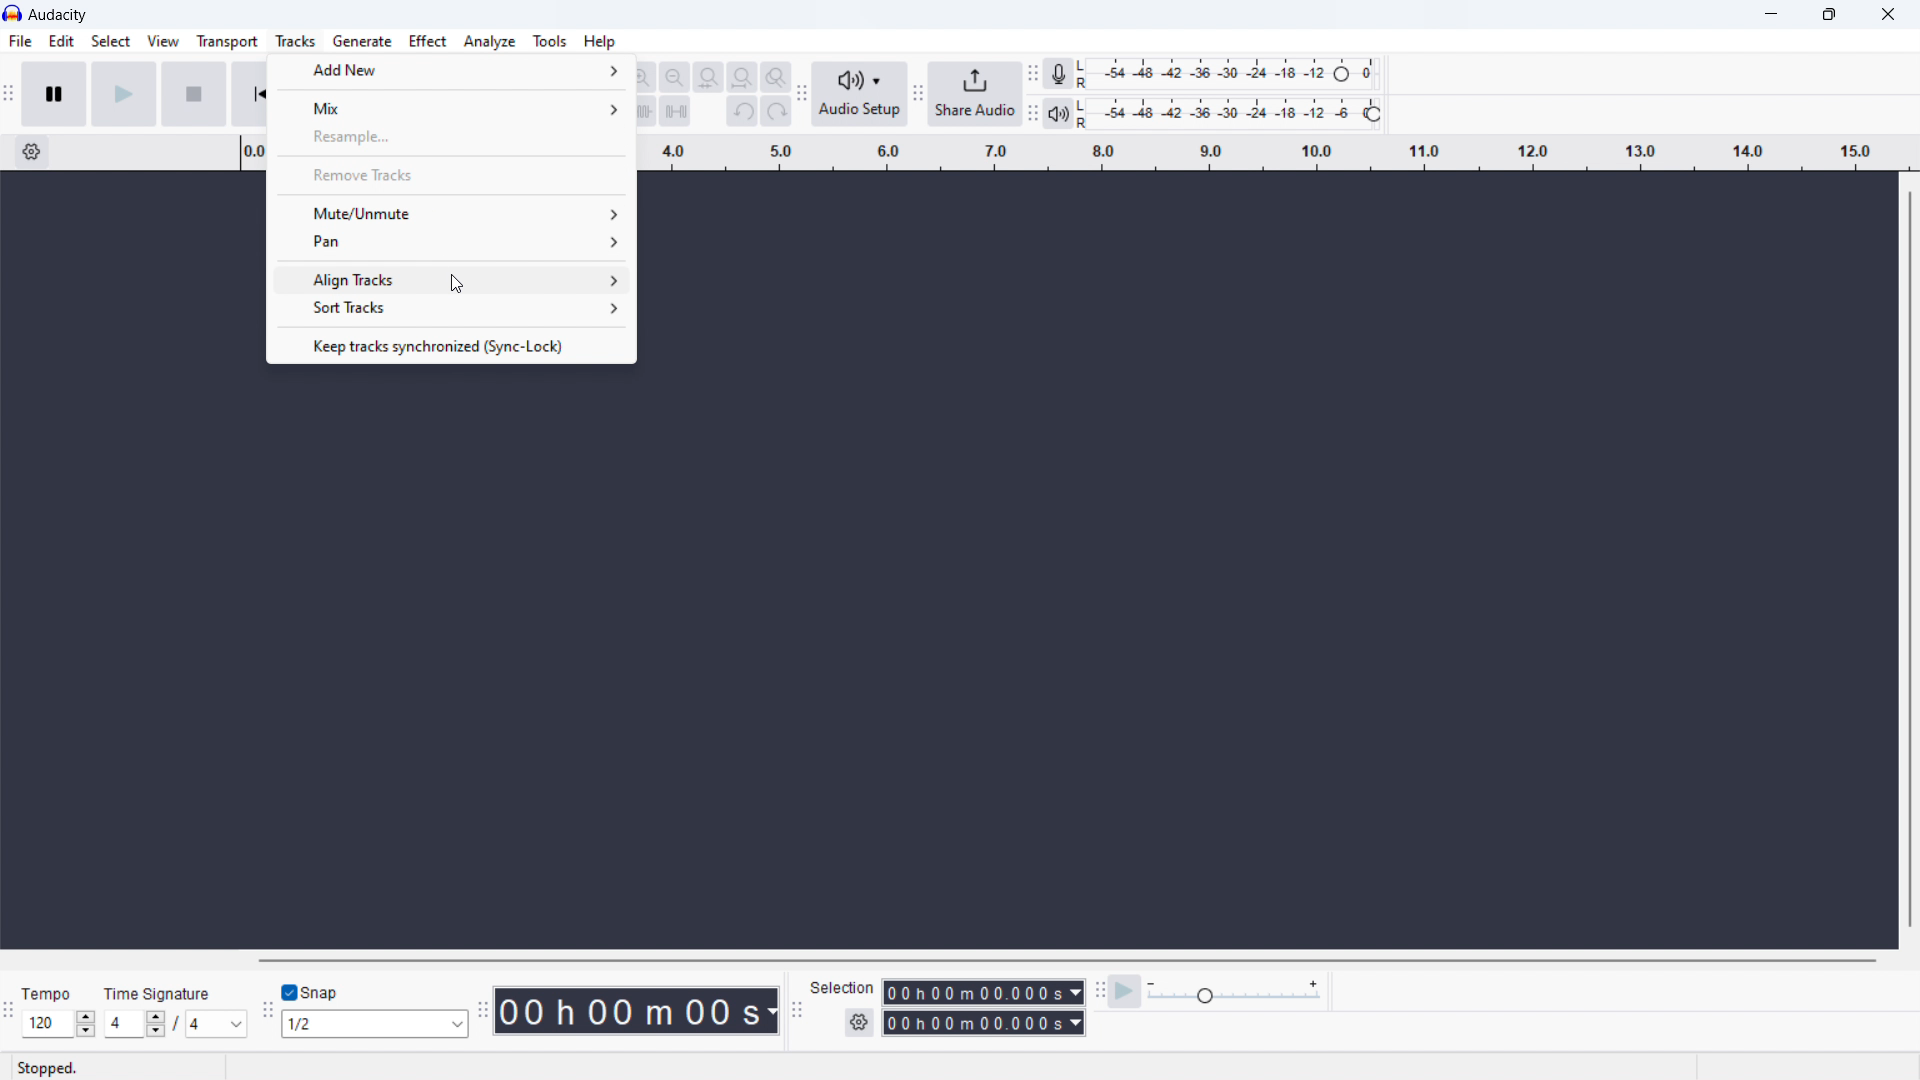  Describe the element at coordinates (599, 42) in the screenshot. I see `help` at that location.